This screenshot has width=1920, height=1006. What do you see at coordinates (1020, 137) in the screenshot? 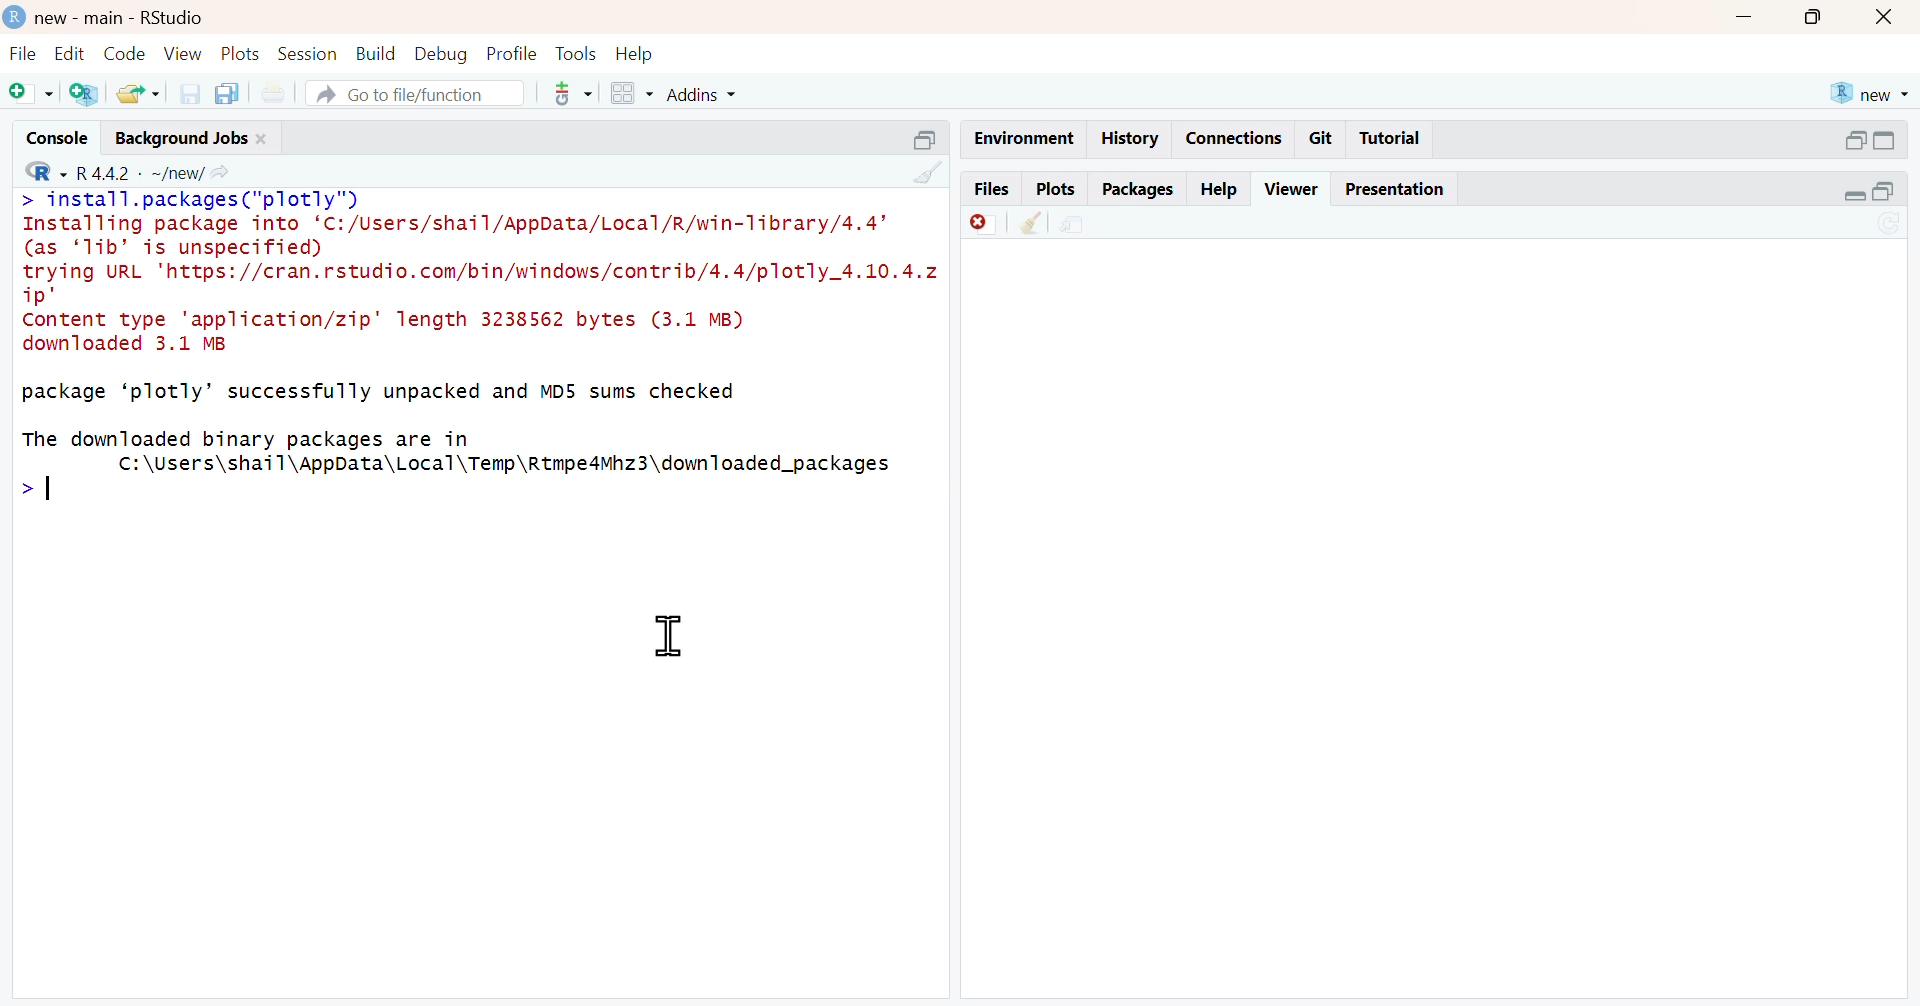
I see `environment` at bounding box center [1020, 137].